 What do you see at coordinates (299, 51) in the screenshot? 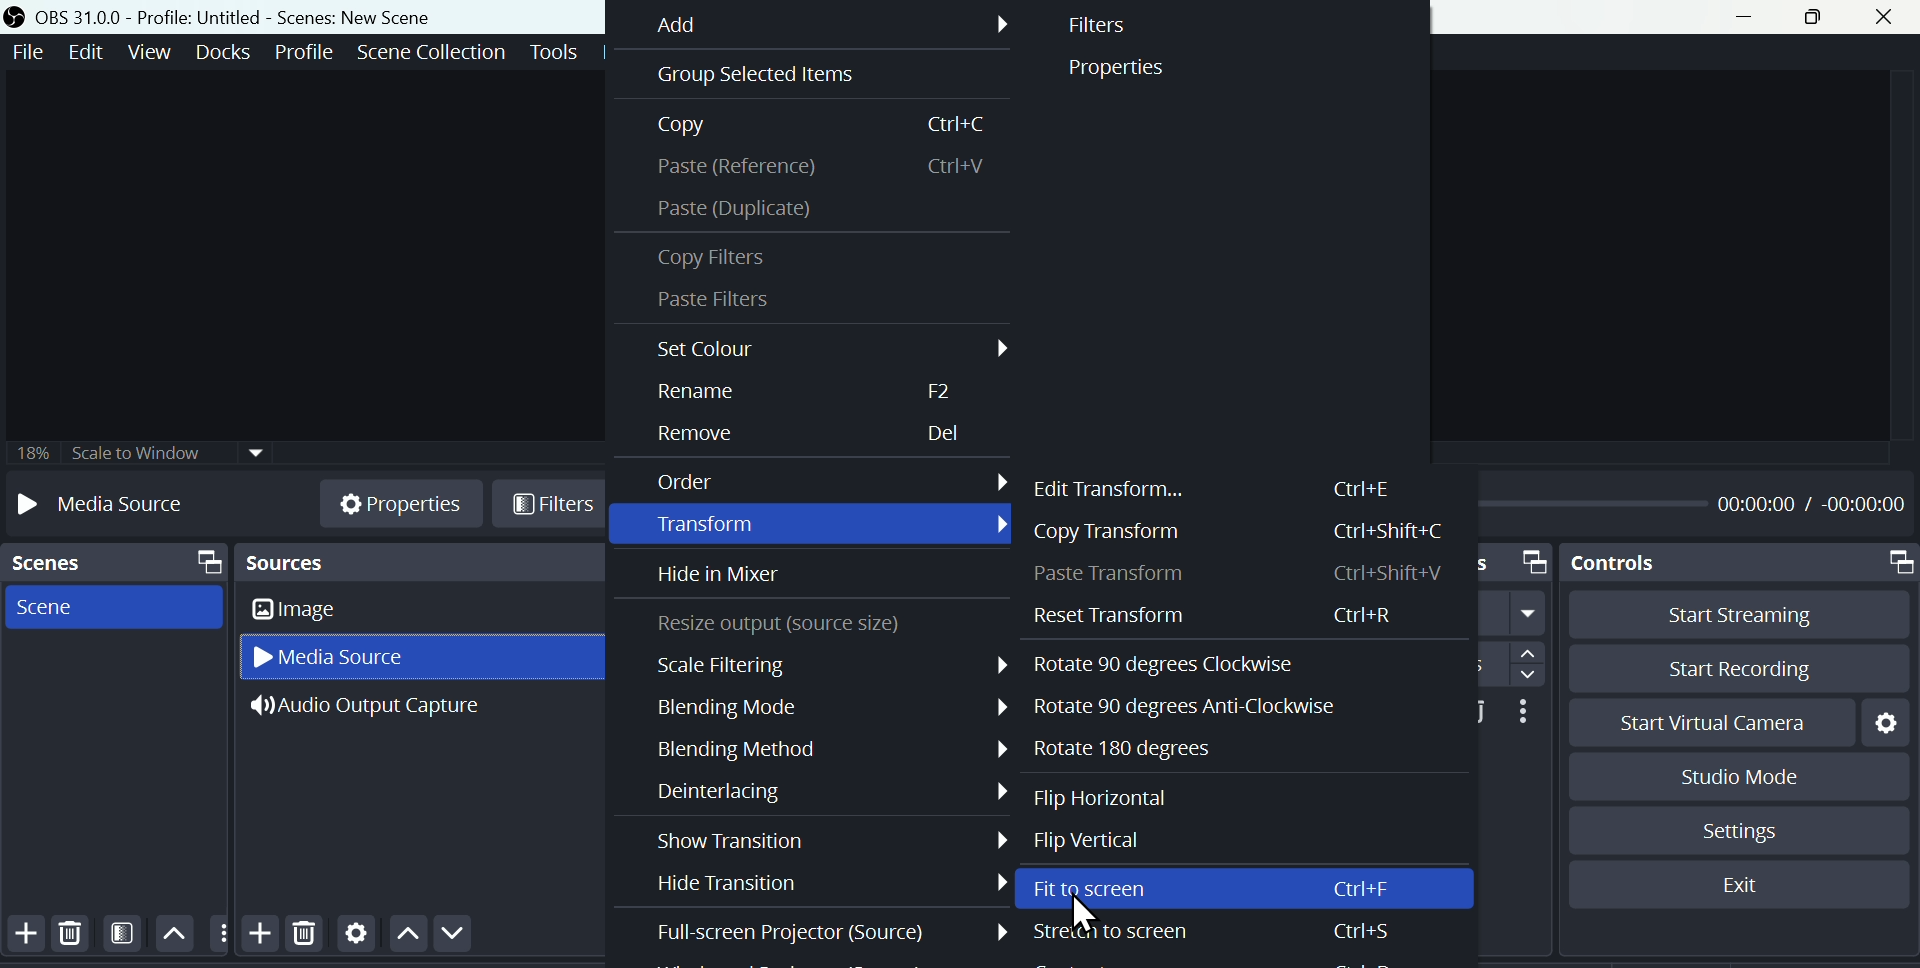
I see `Profile` at bounding box center [299, 51].